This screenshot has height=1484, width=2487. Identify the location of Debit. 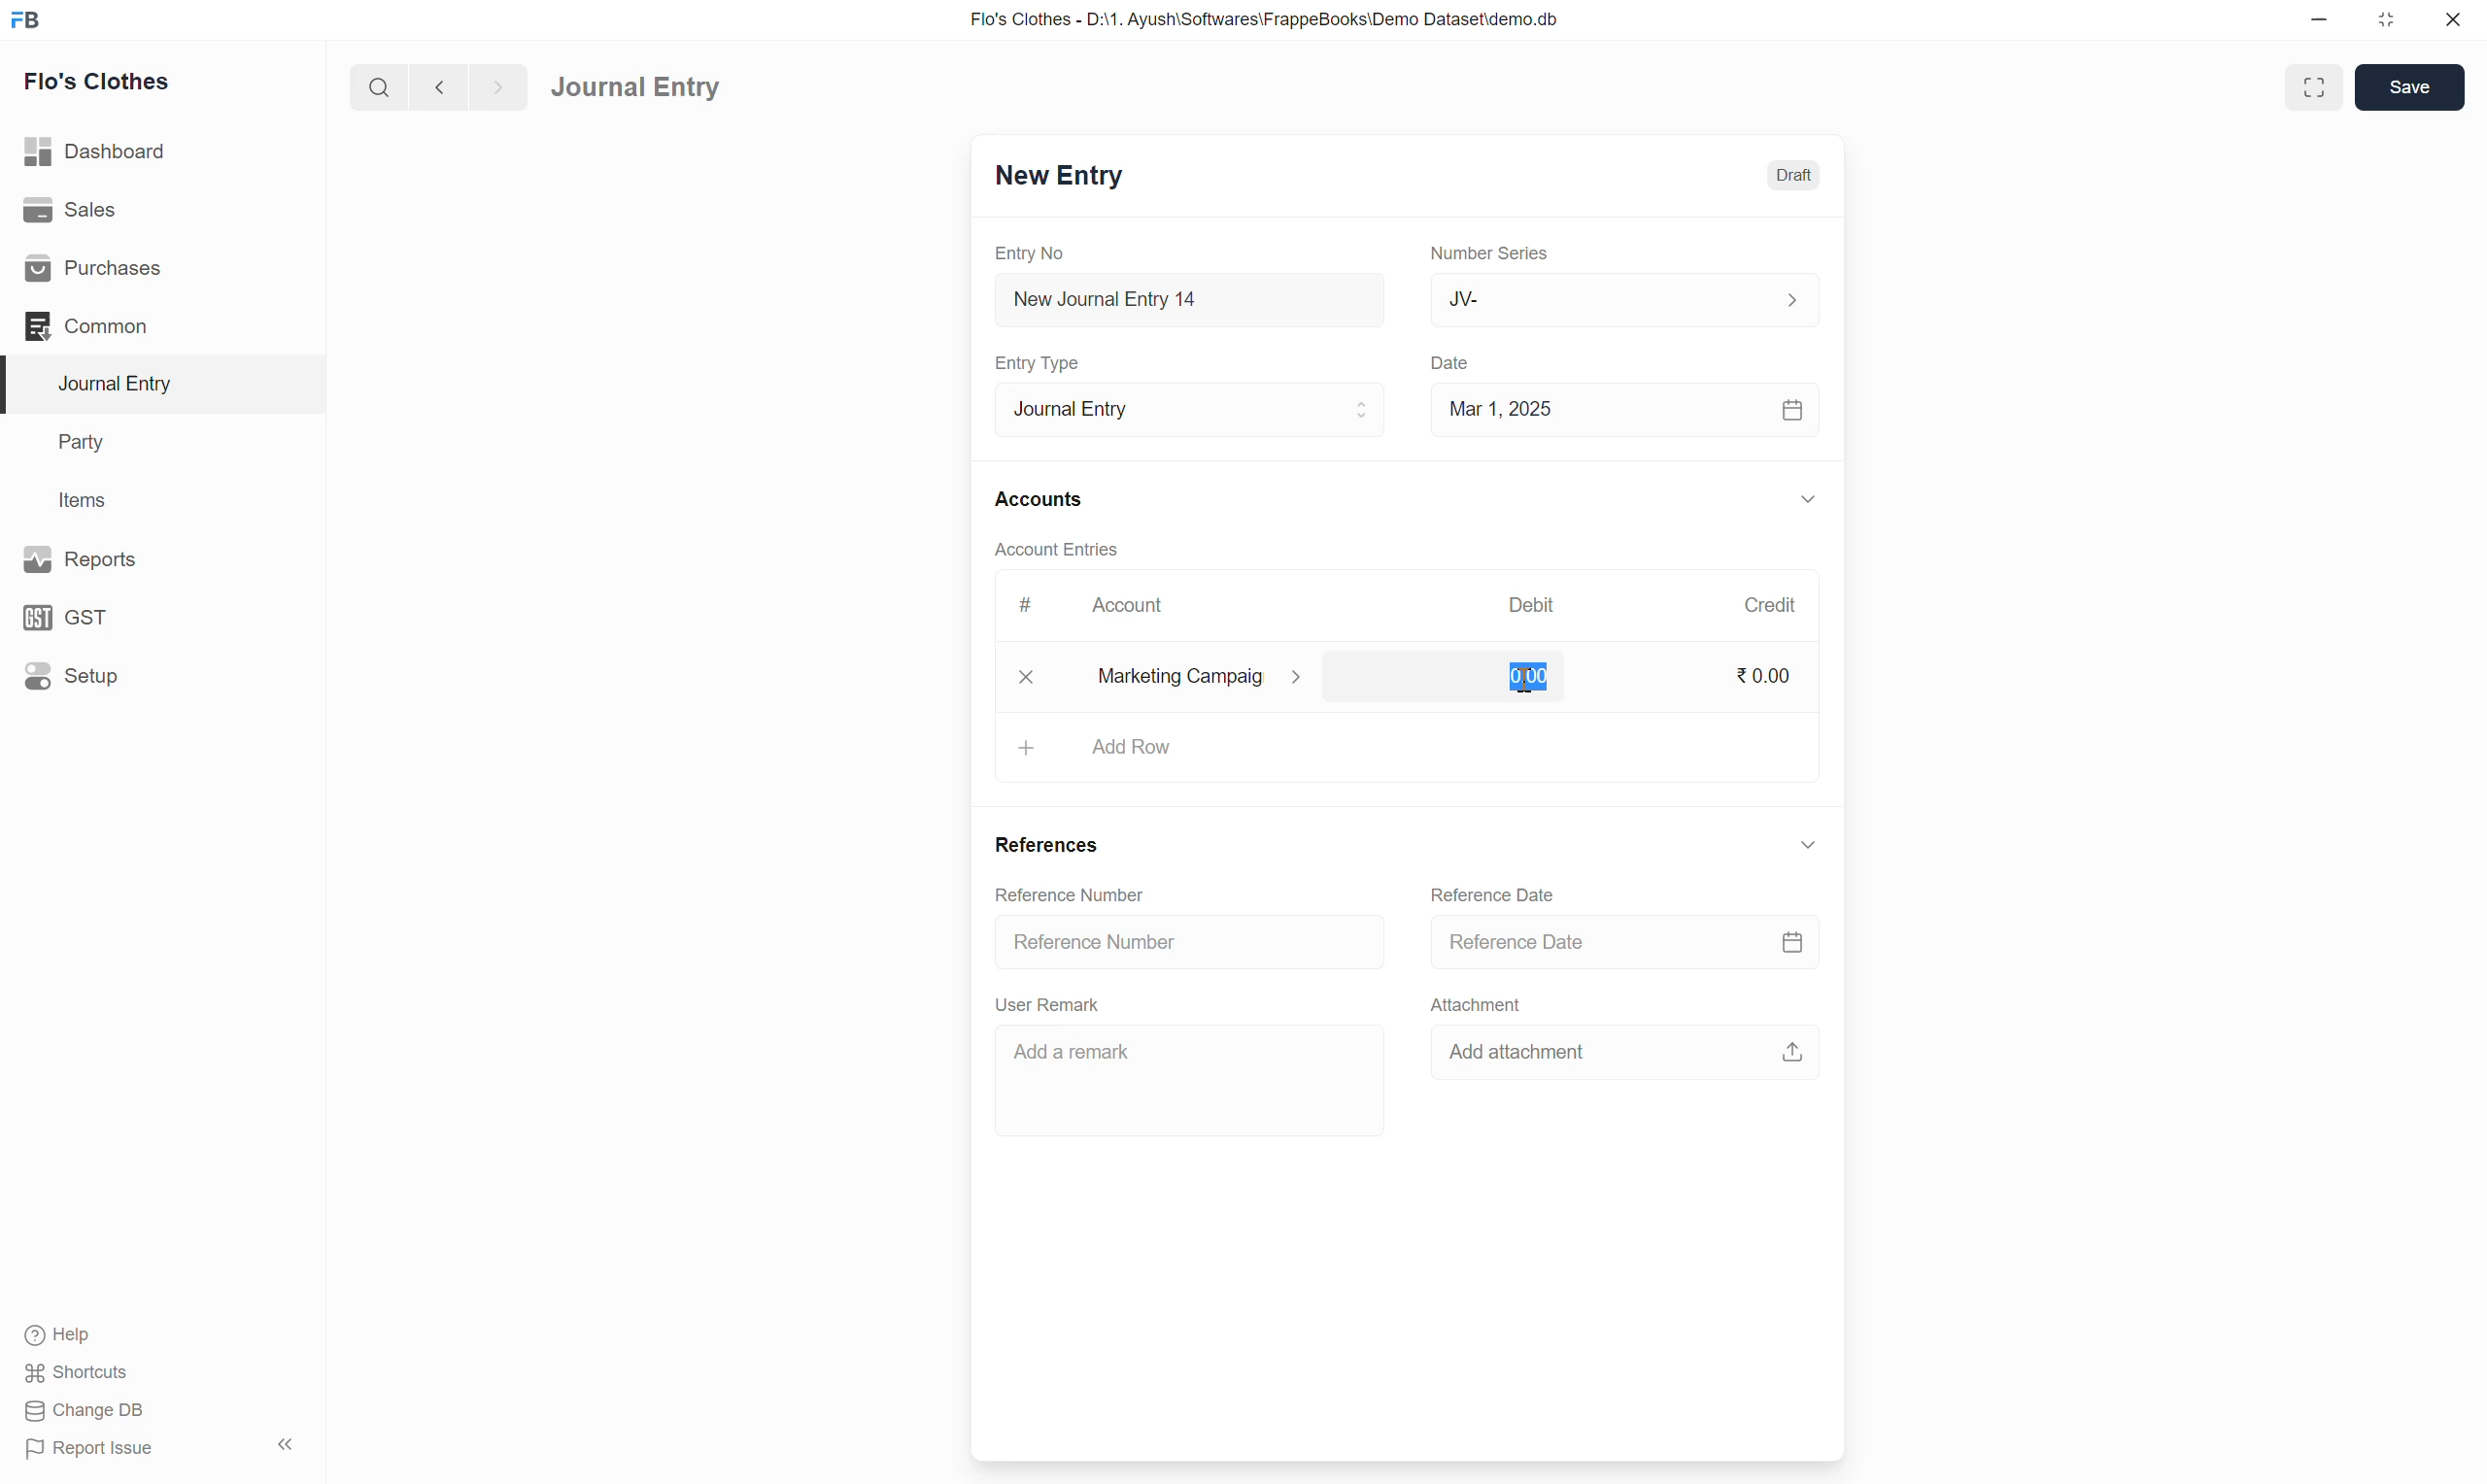
(1532, 603).